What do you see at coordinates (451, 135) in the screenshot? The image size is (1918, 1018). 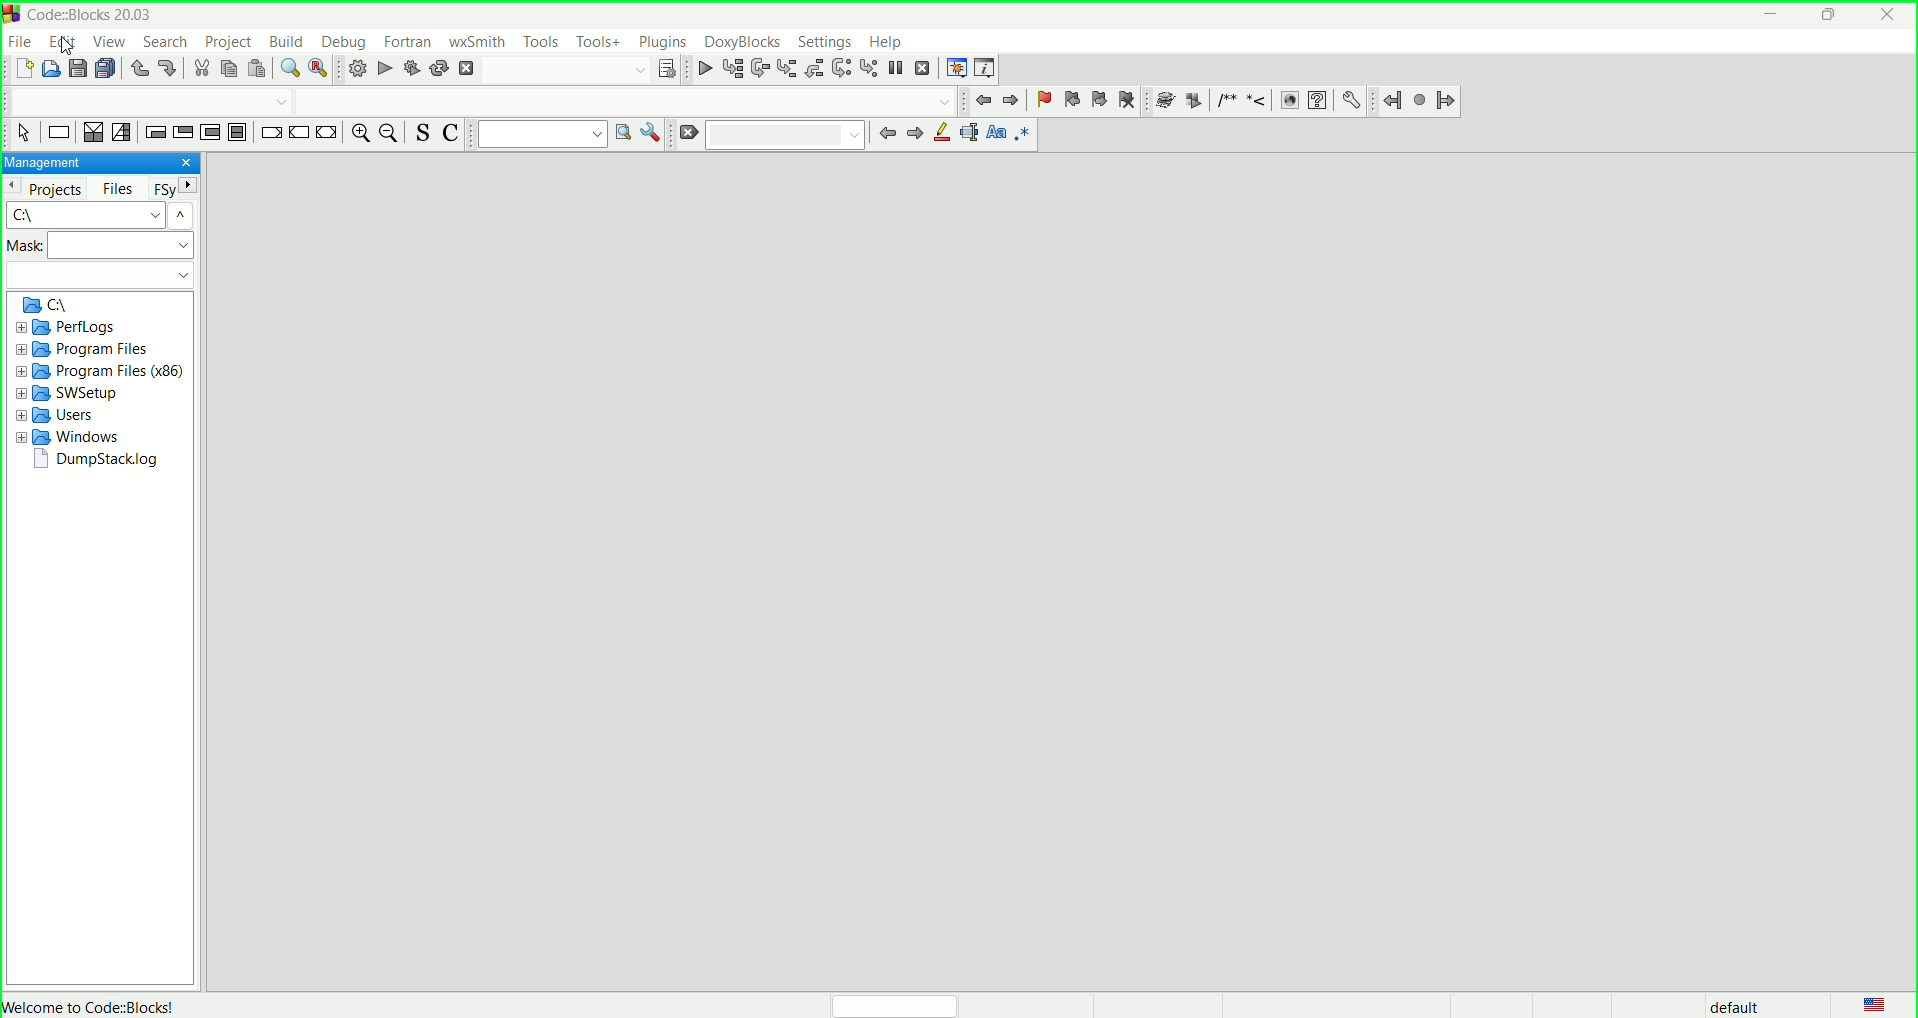 I see `toggle comment` at bounding box center [451, 135].